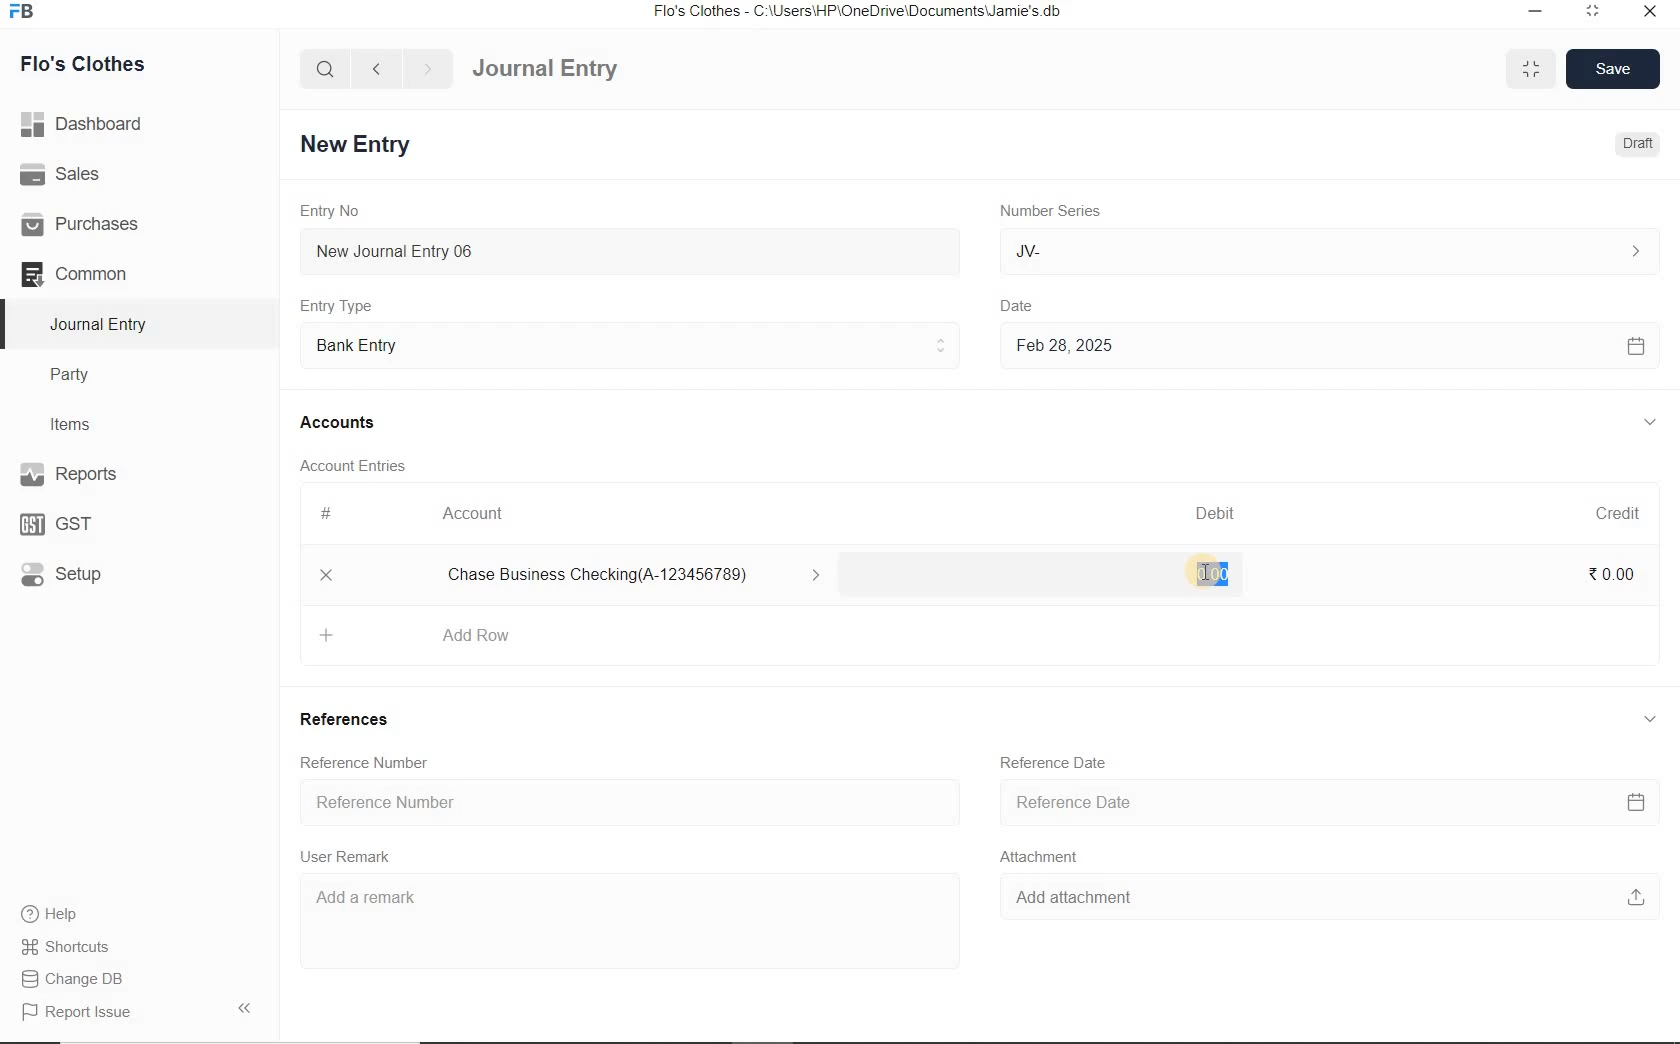 This screenshot has height=1044, width=1680. What do you see at coordinates (100, 476) in the screenshot?
I see `Reports` at bounding box center [100, 476].